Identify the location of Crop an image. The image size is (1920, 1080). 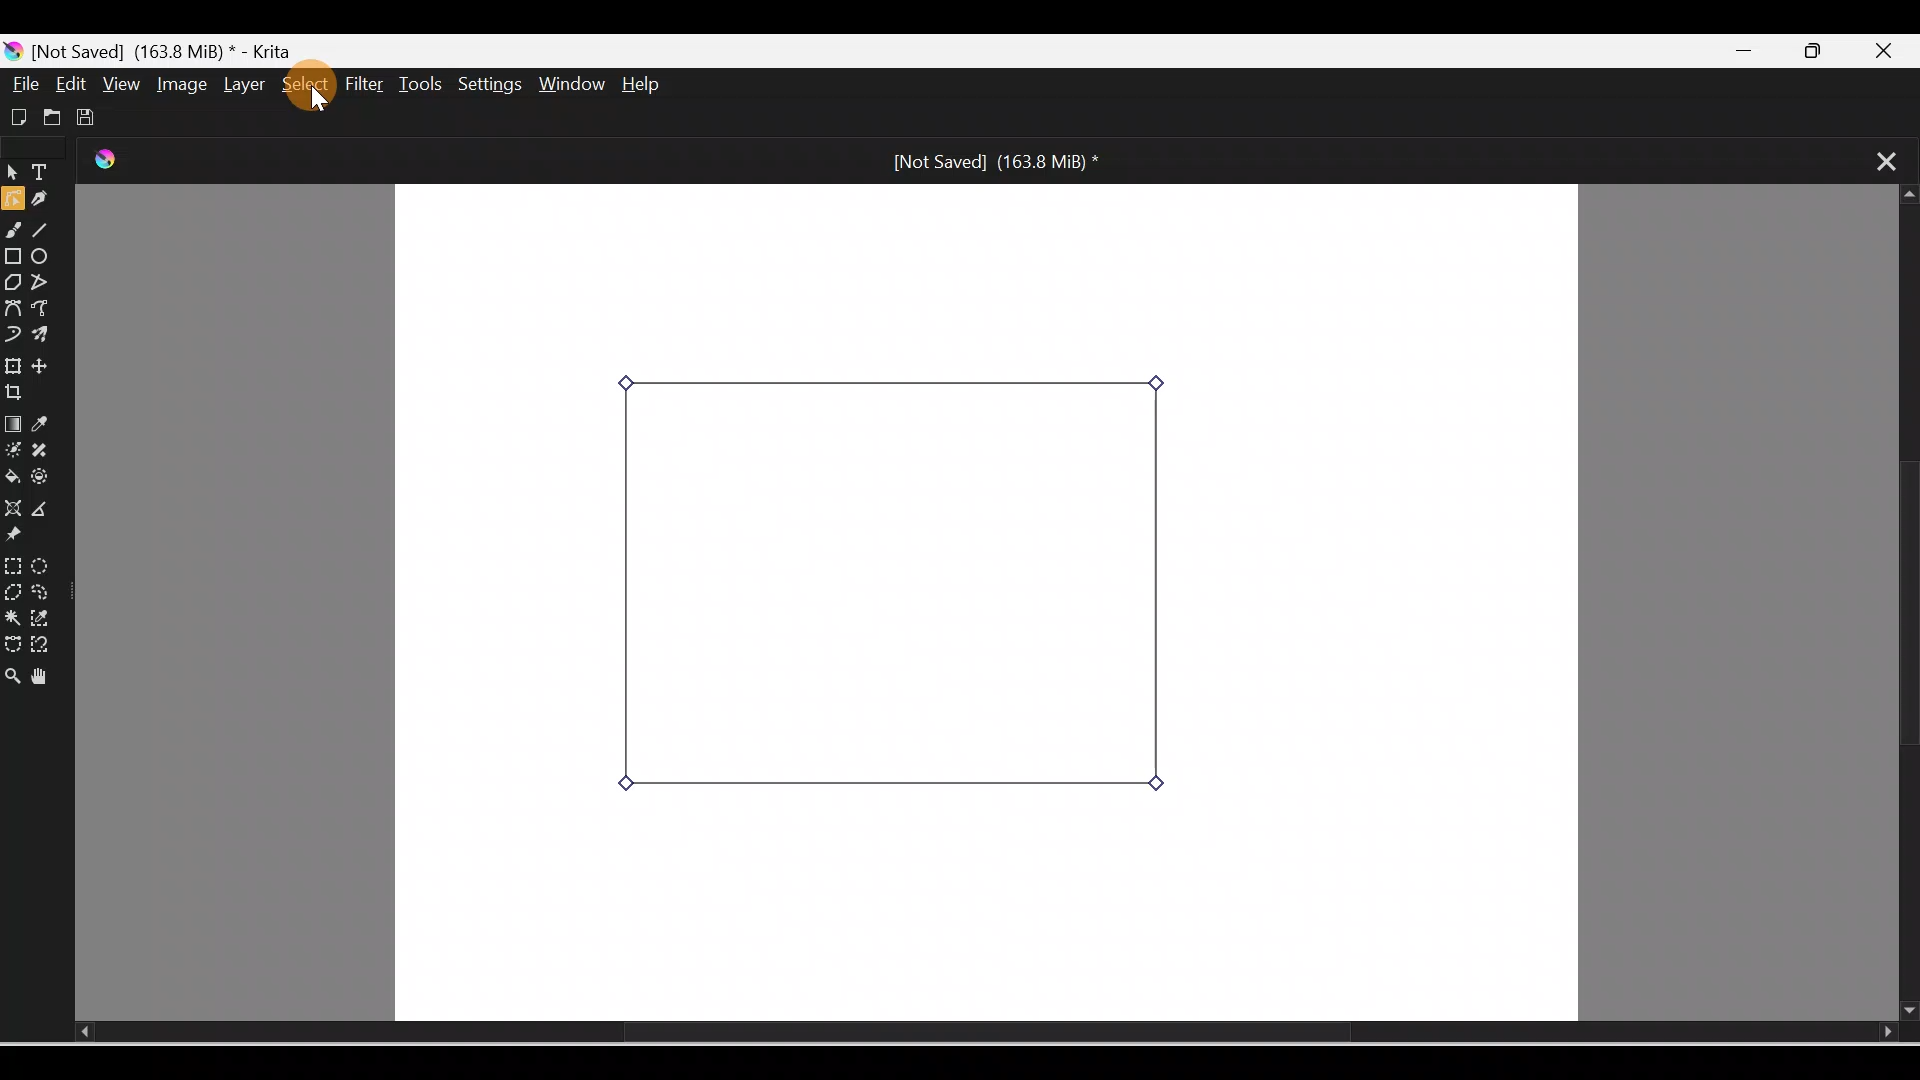
(23, 393).